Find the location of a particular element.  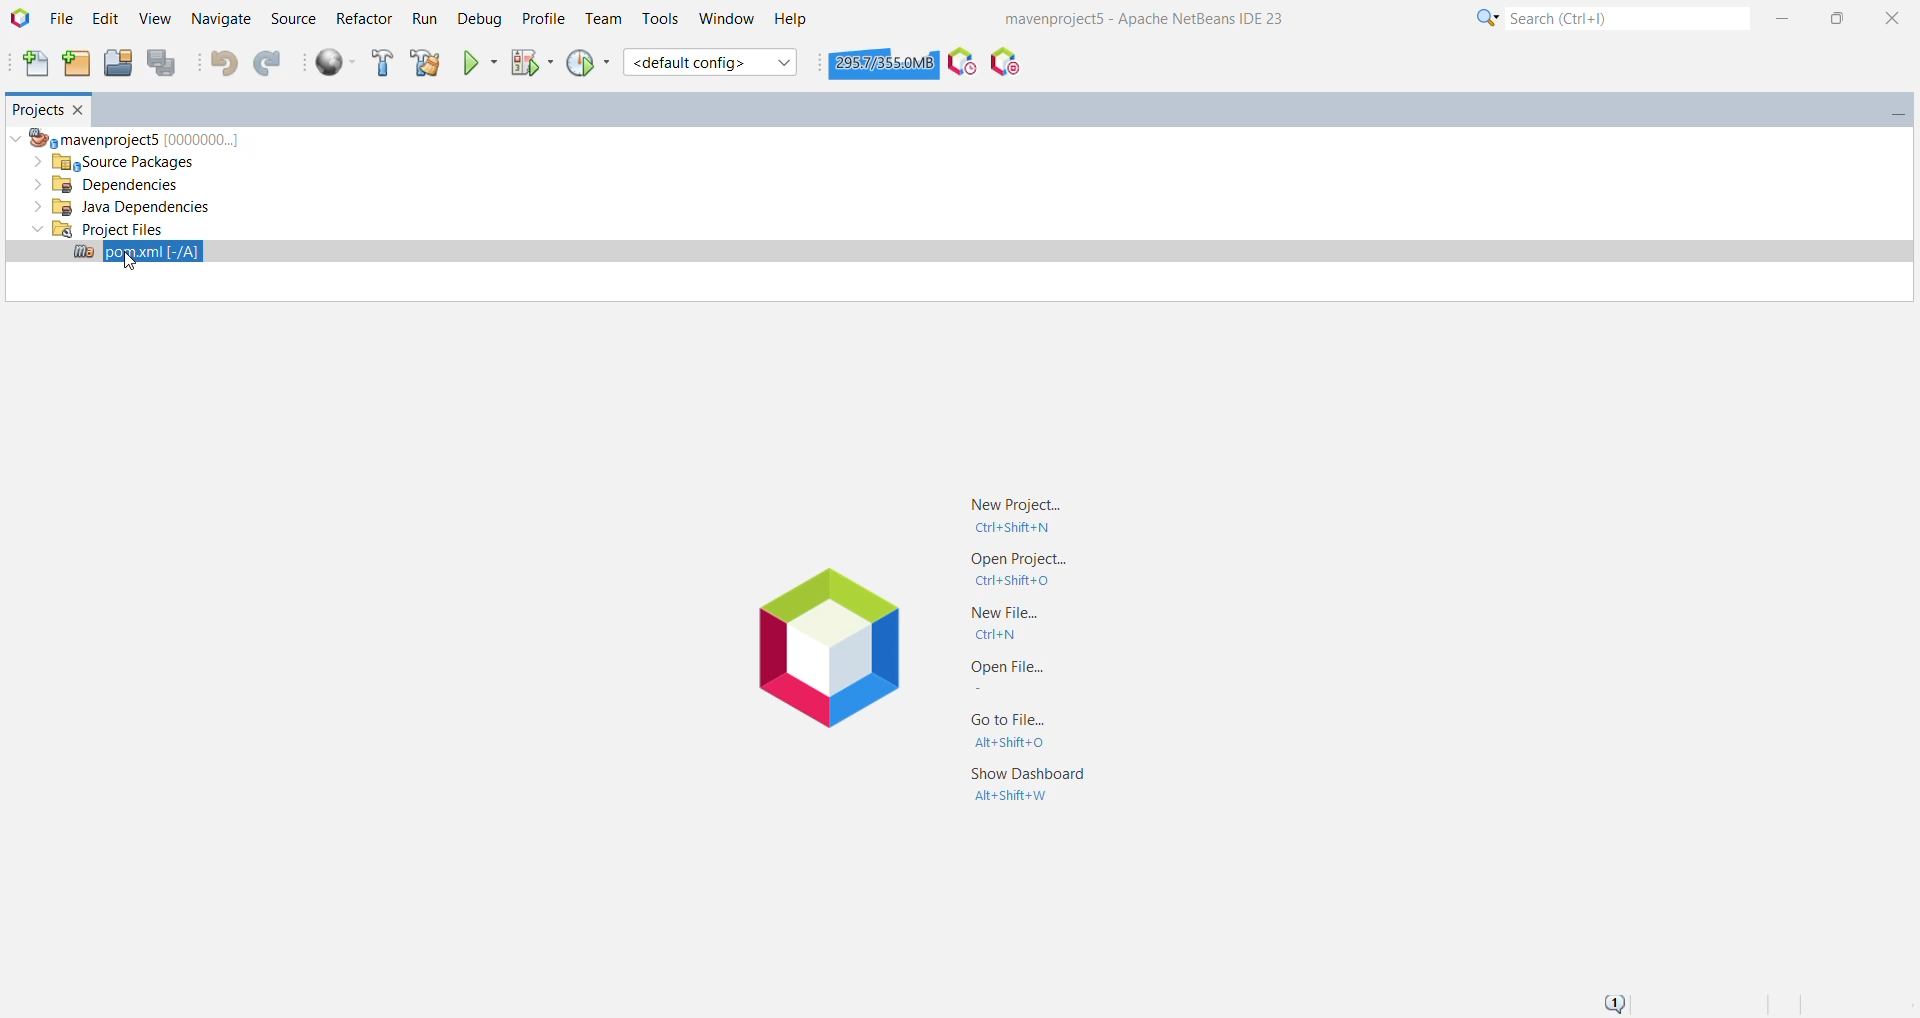

Run Project is located at coordinates (479, 63).